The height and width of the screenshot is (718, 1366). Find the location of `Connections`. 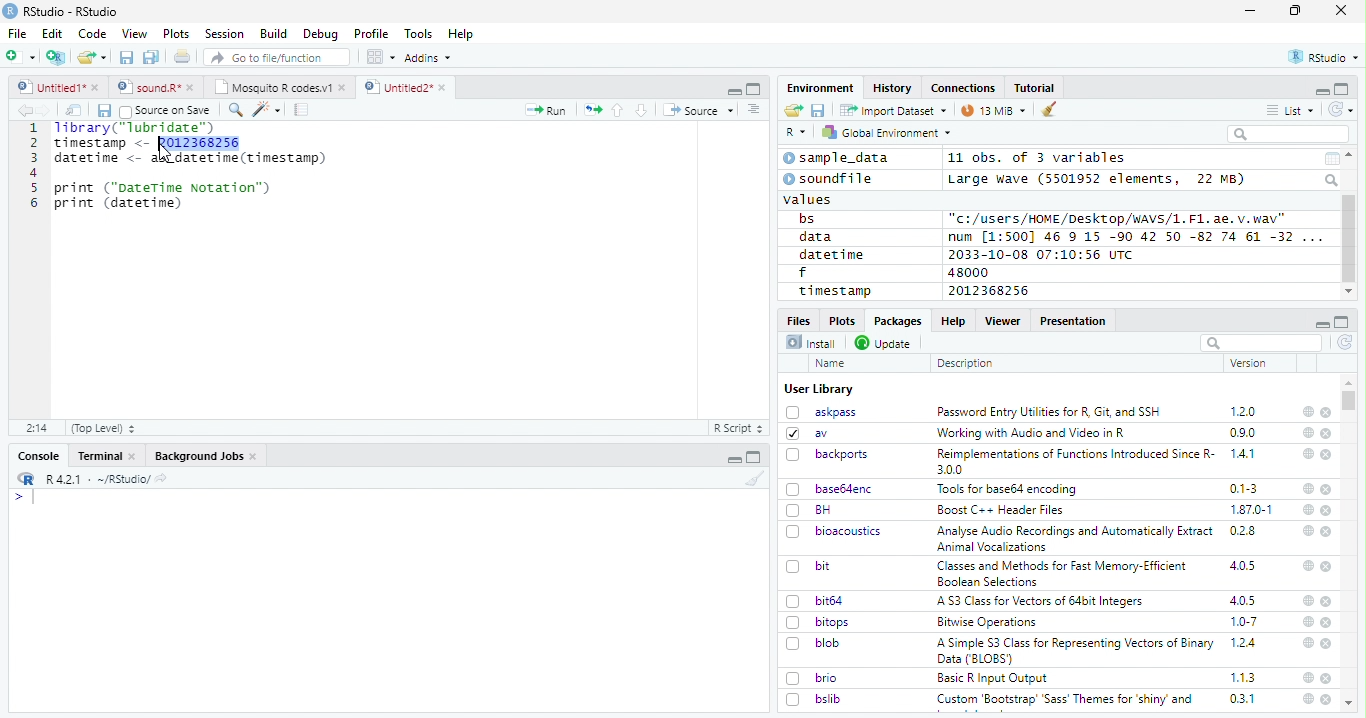

Connections is located at coordinates (962, 88).